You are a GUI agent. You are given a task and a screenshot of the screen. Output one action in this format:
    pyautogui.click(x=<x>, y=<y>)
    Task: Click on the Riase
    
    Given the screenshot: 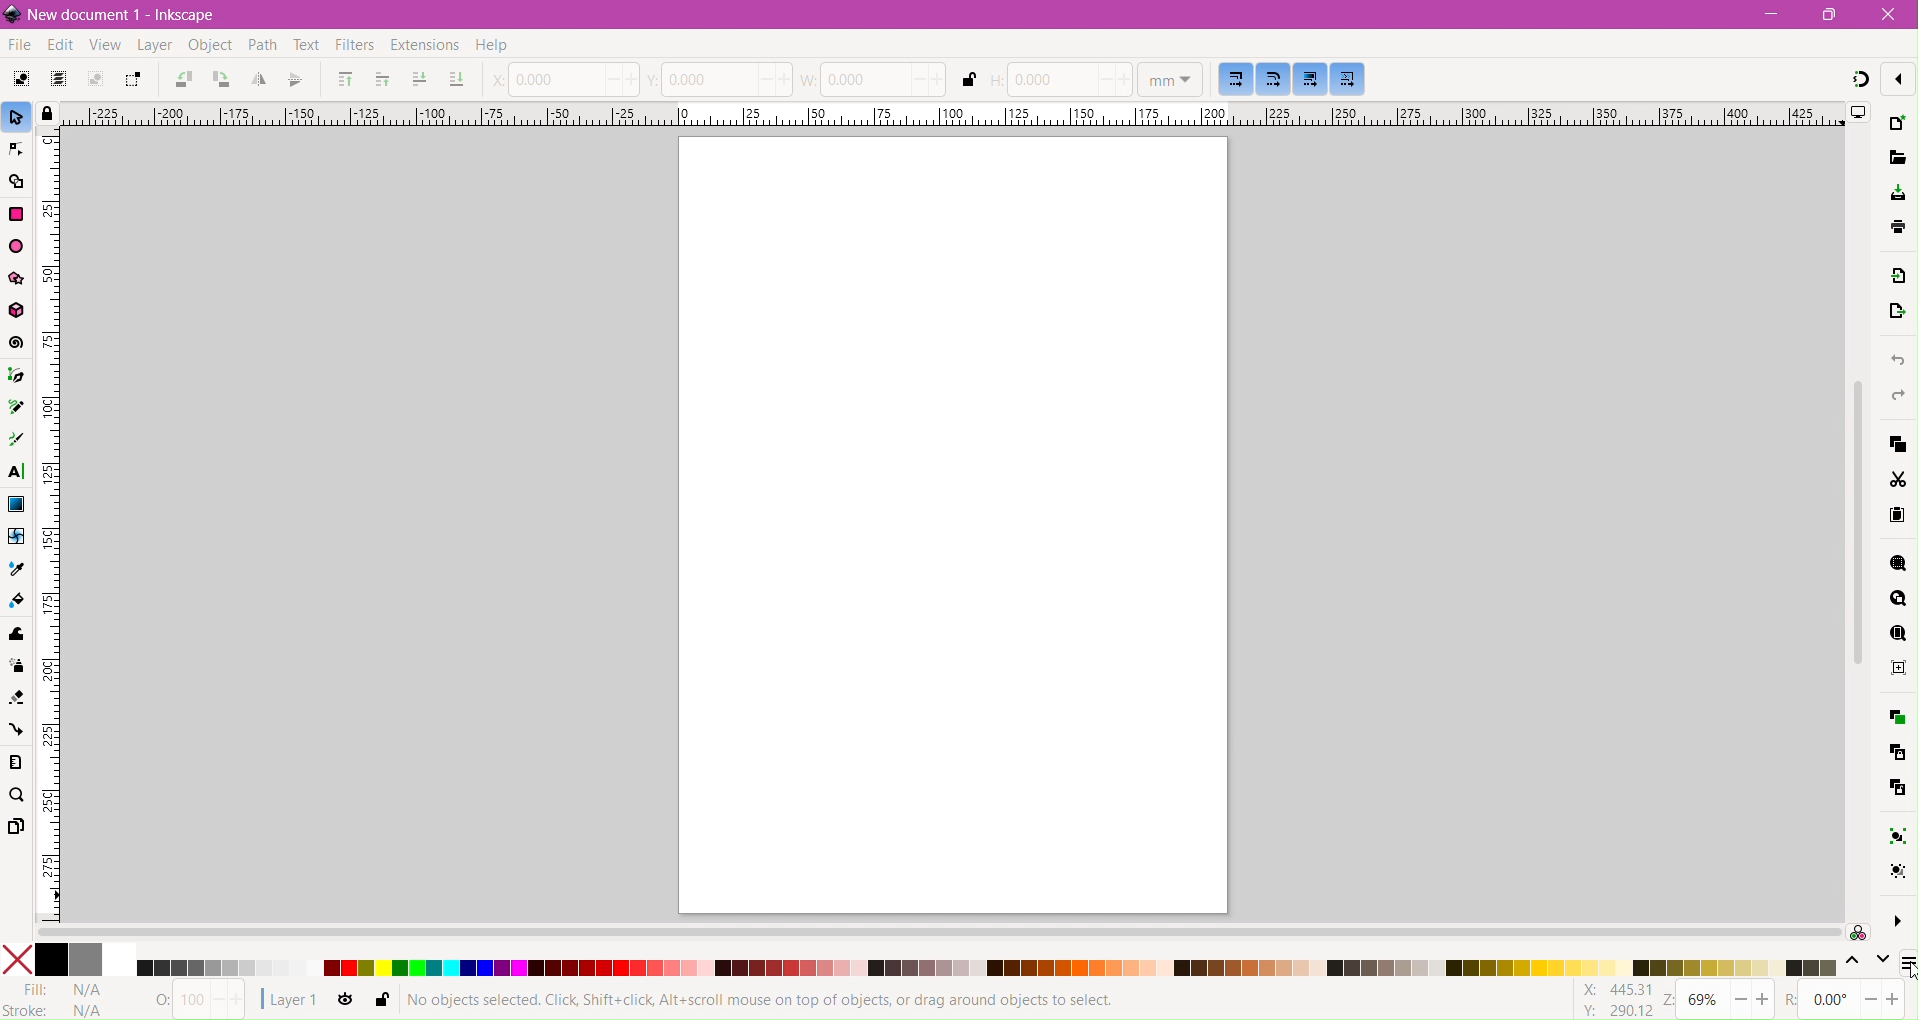 What is the action you would take?
    pyautogui.click(x=382, y=79)
    